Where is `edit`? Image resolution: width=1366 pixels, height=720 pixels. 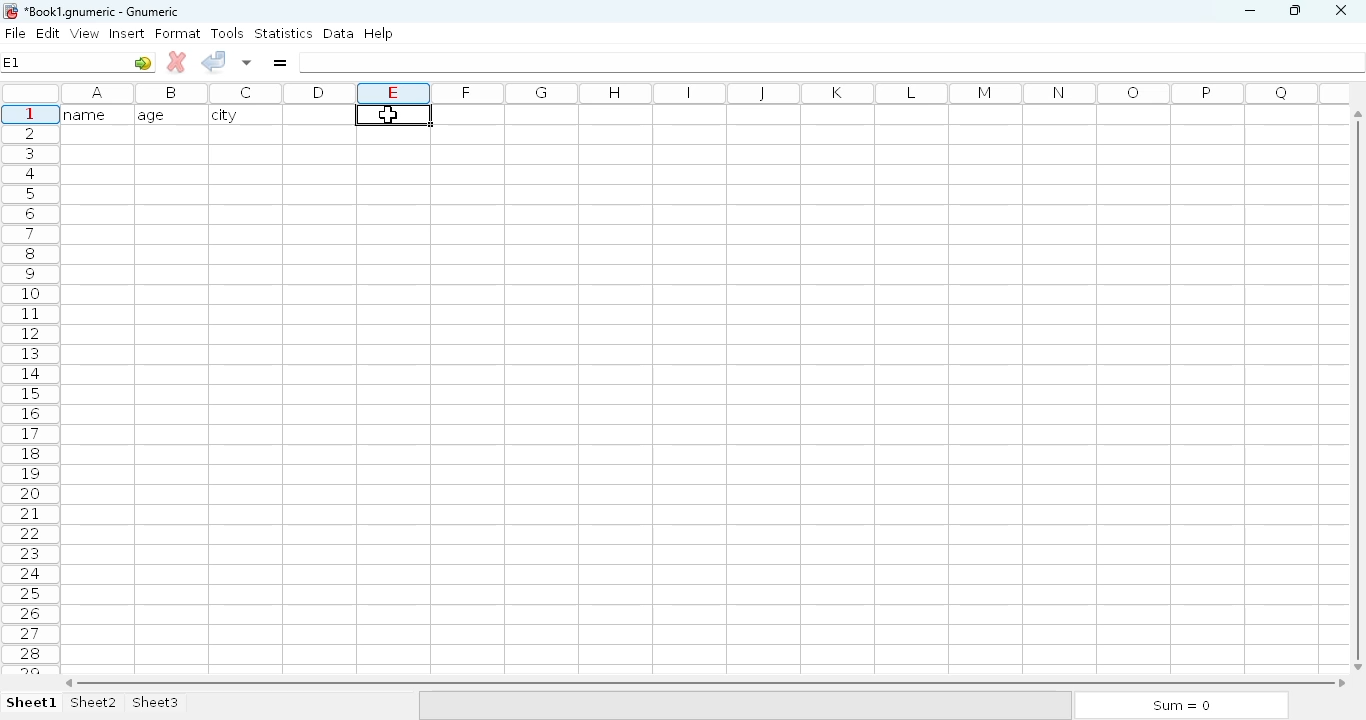 edit is located at coordinates (49, 33).